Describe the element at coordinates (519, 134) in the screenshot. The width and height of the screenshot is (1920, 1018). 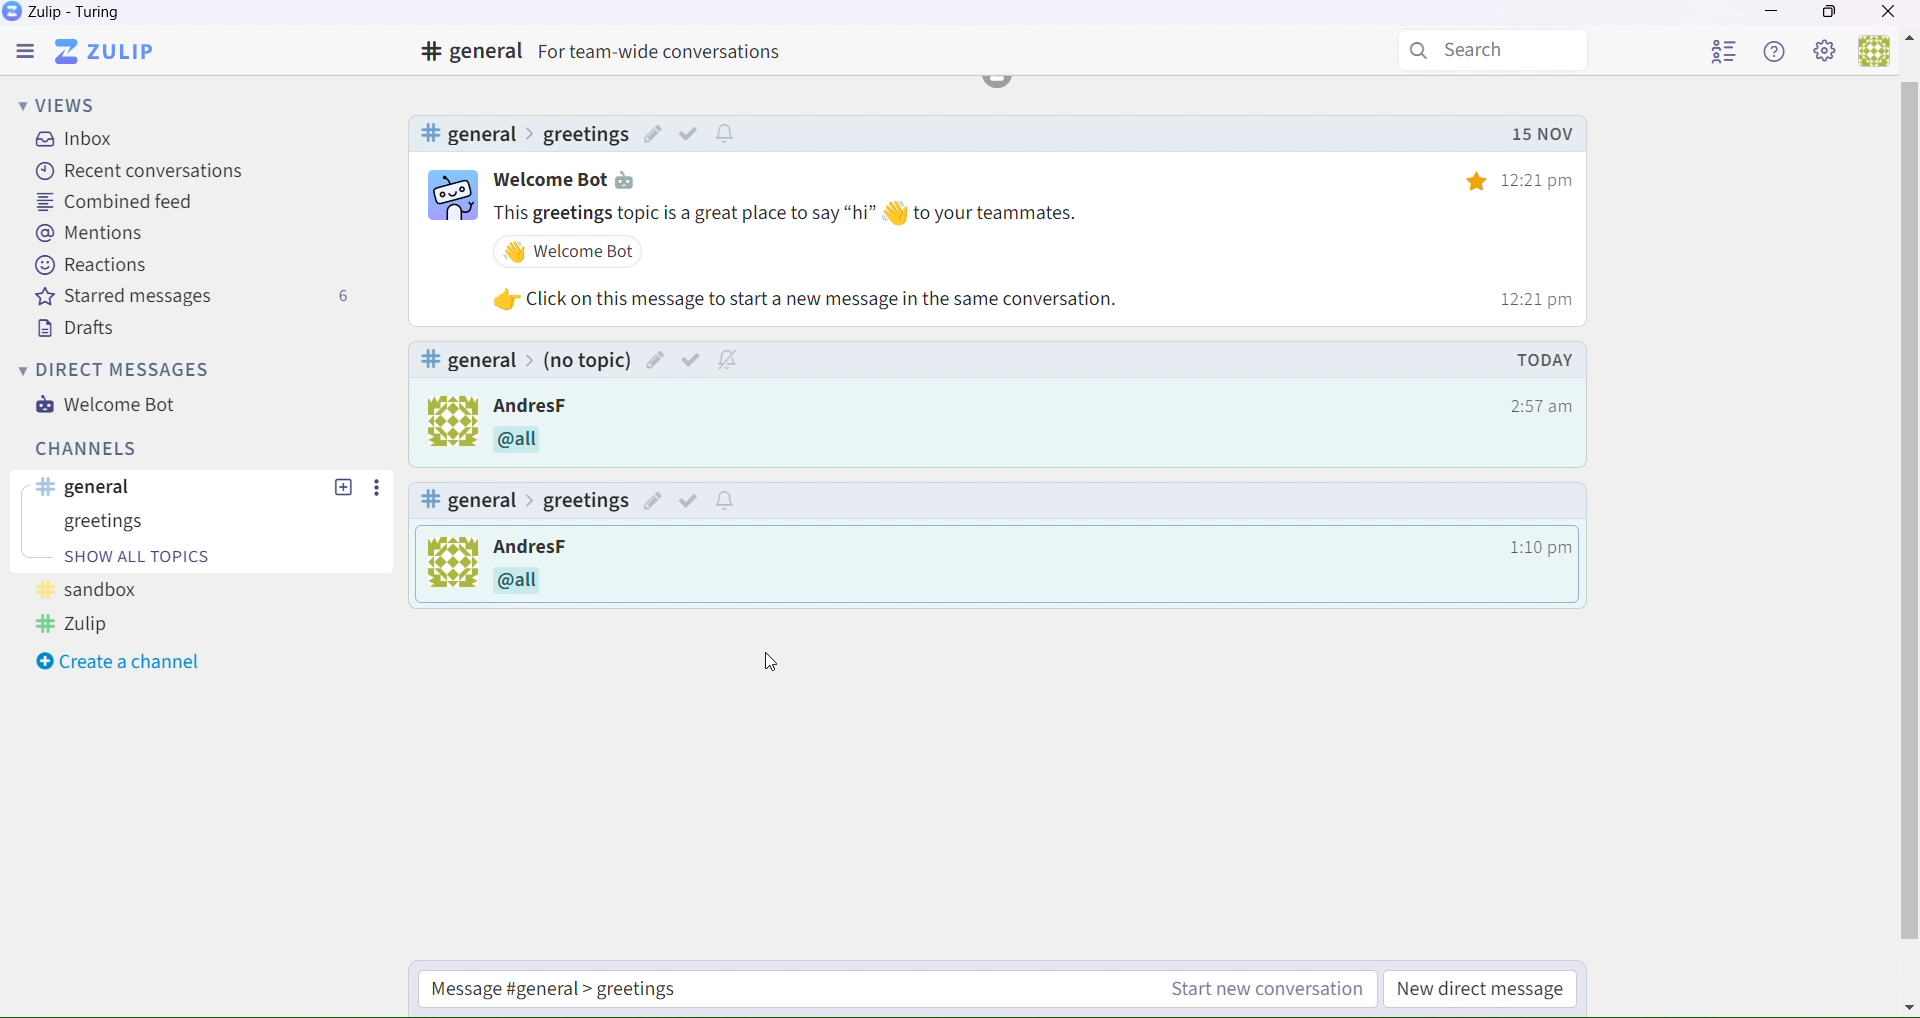
I see `#sandbox>Experiment` at that location.